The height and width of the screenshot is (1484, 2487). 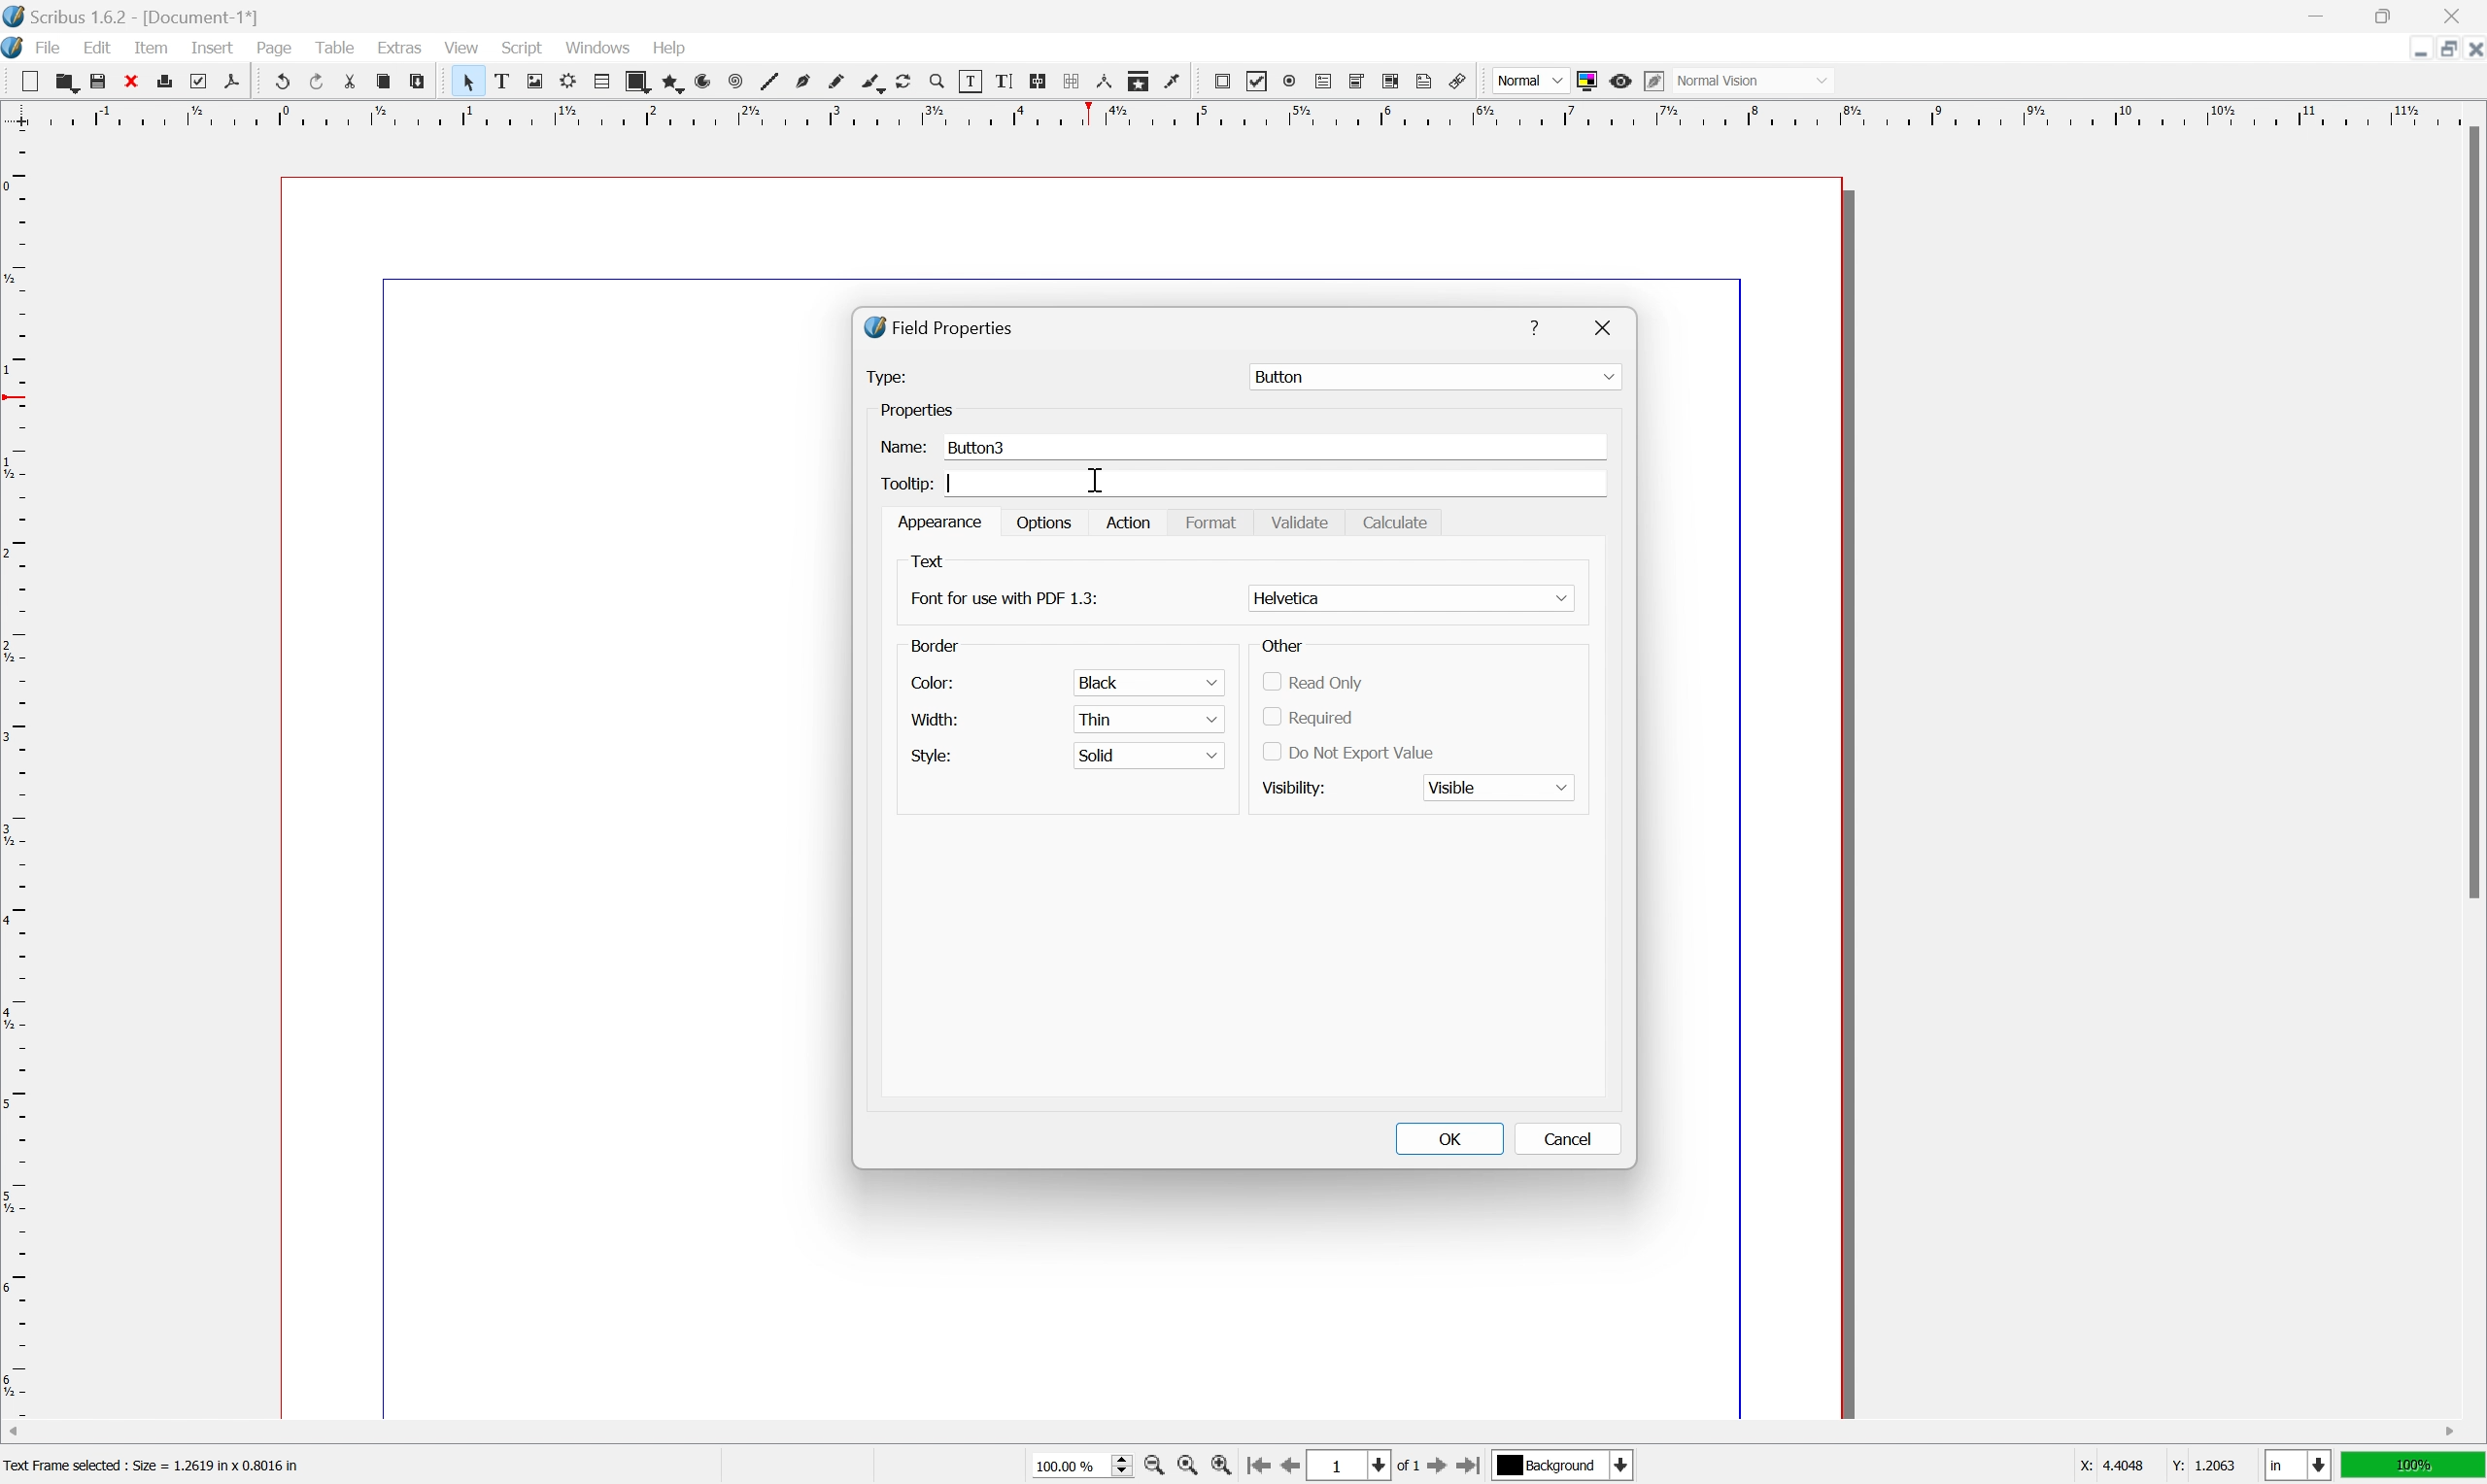 What do you see at coordinates (285, 81) in the screenshot?
I see `undo` at bounding box center [285, 81].